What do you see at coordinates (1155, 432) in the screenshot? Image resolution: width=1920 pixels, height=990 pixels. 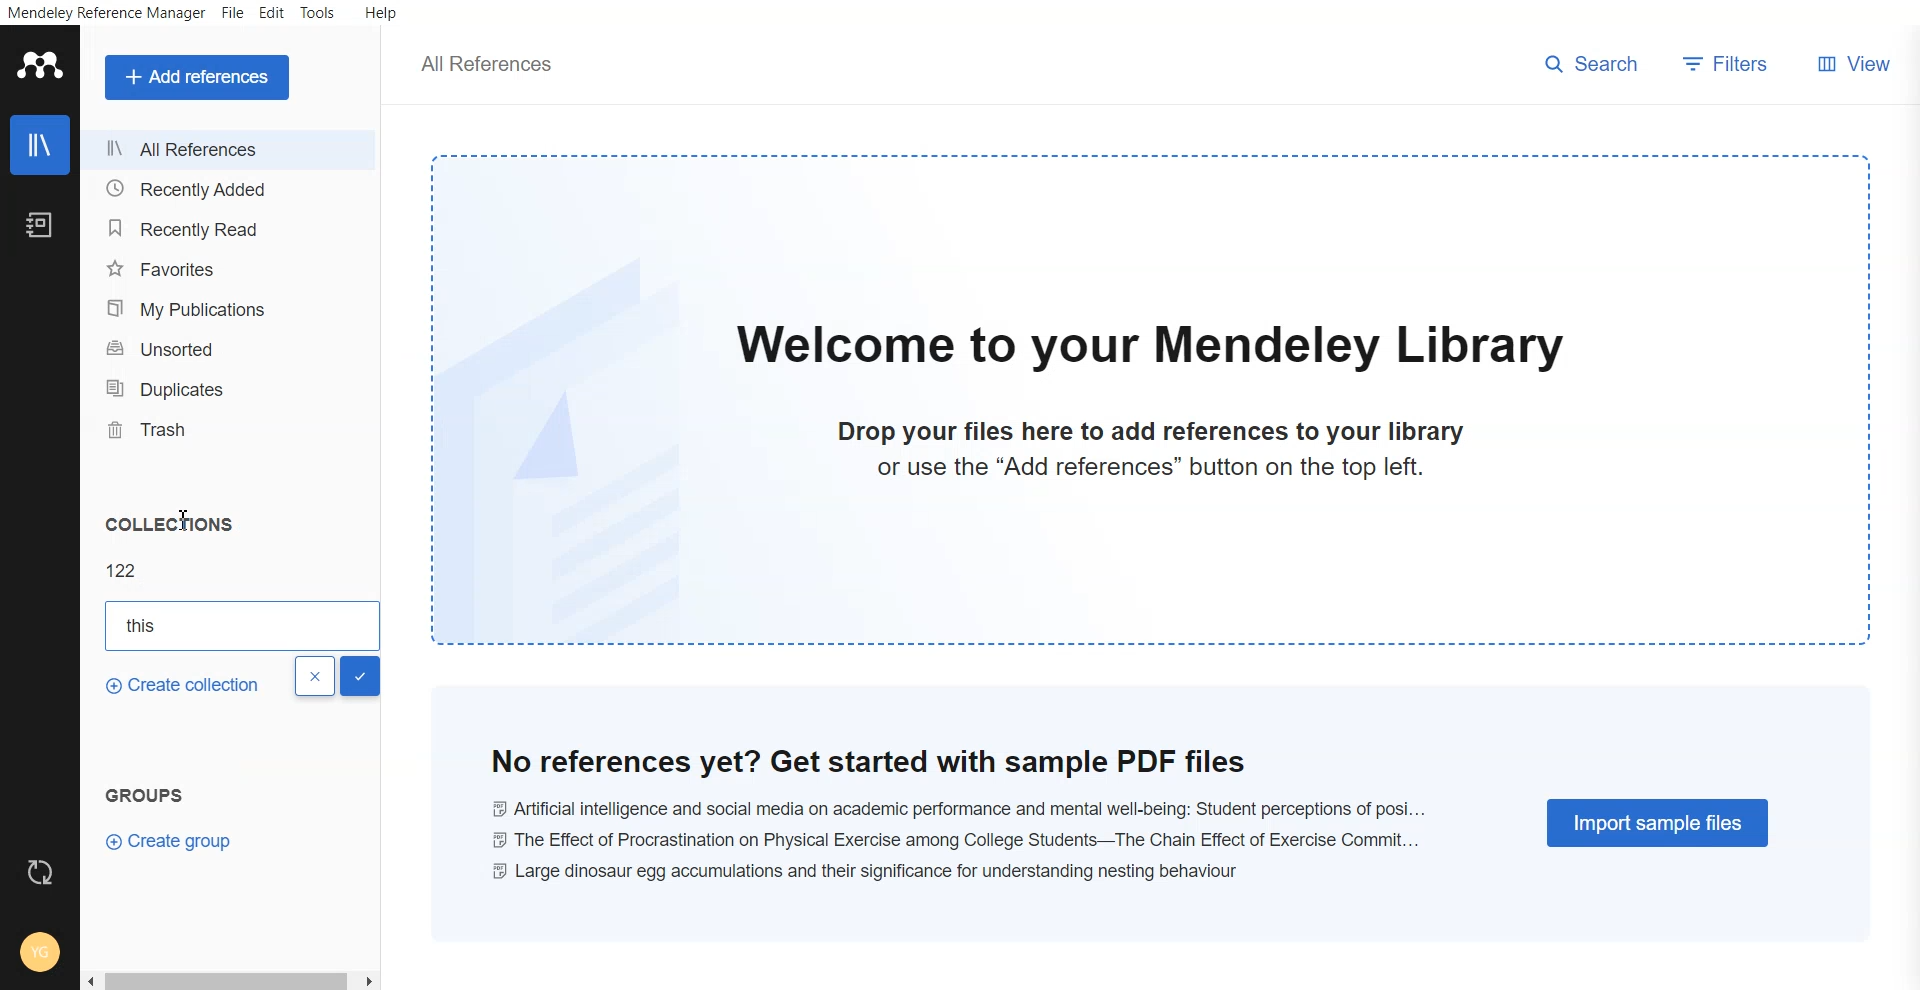 I see `drop your files here to add references to your library` at bounding box center [1155, 432].